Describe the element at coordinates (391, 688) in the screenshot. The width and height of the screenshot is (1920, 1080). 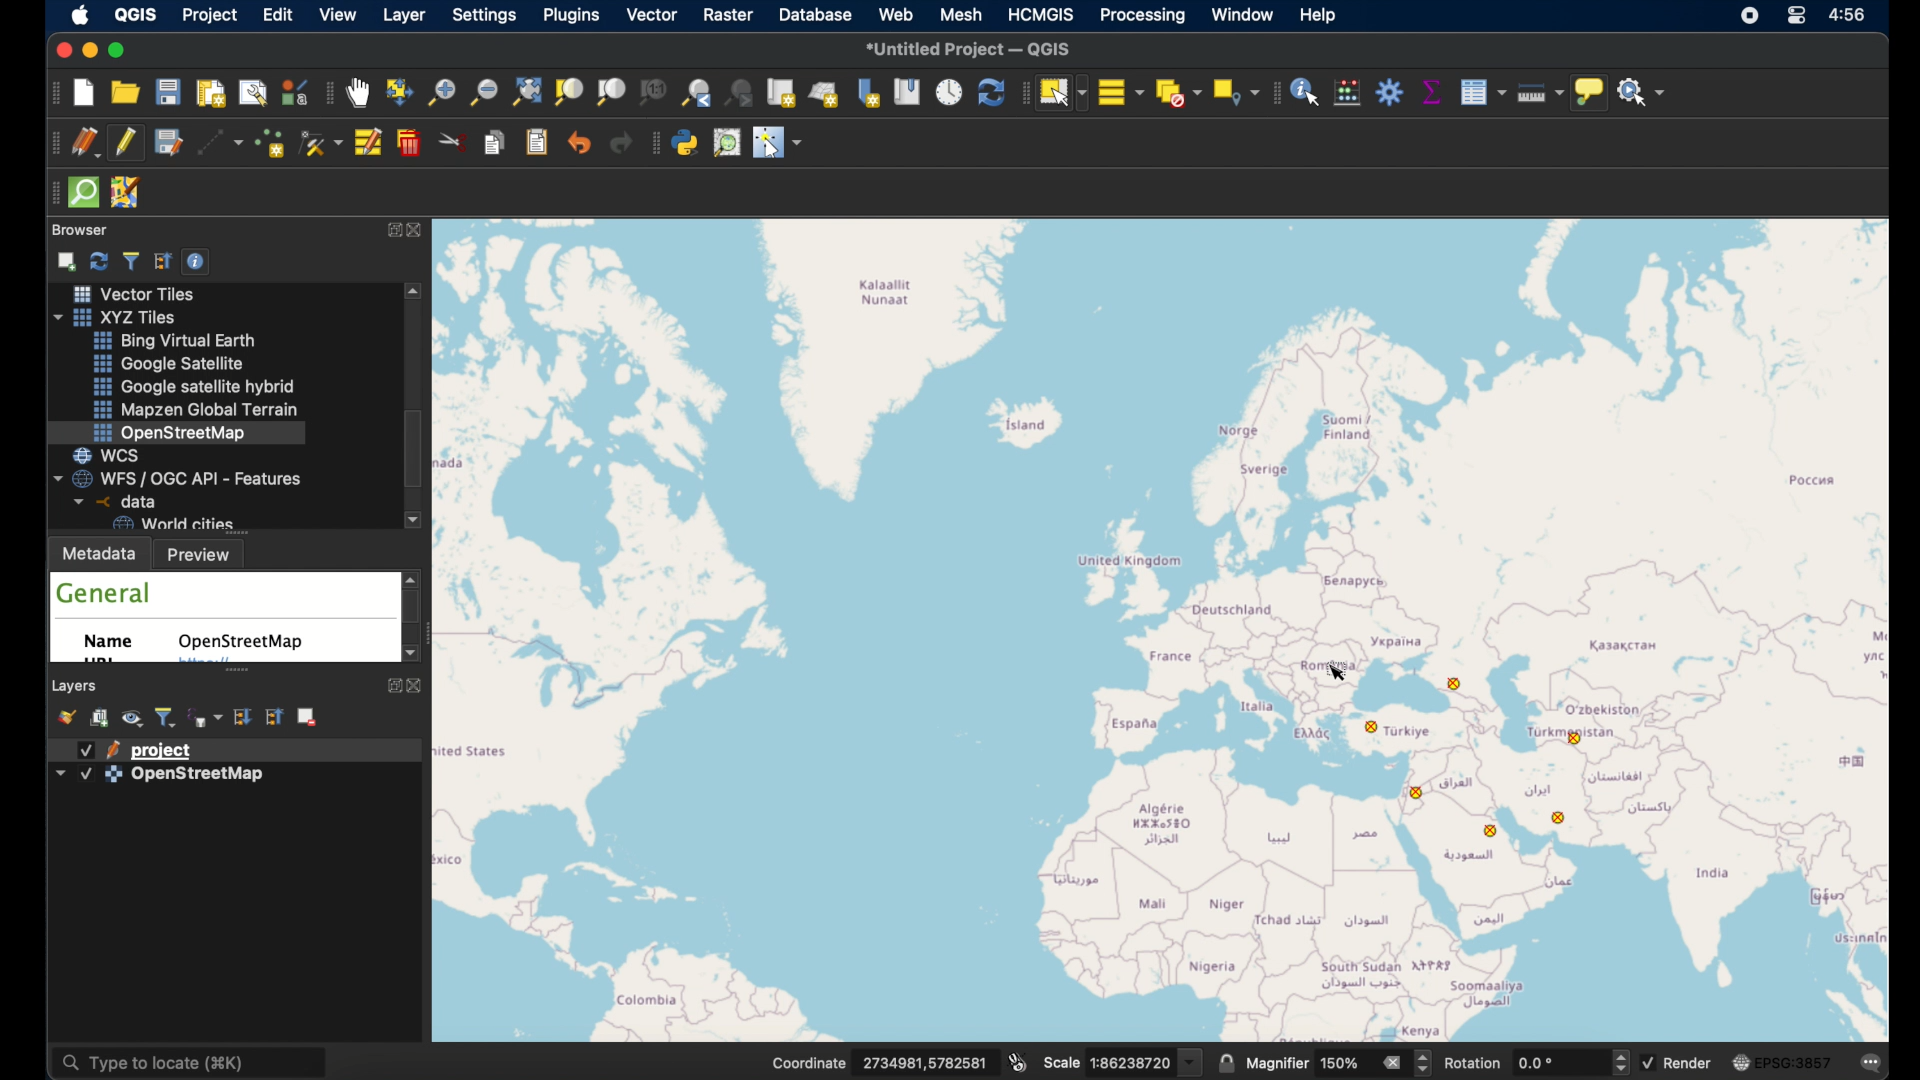
I see `expand` at that location.